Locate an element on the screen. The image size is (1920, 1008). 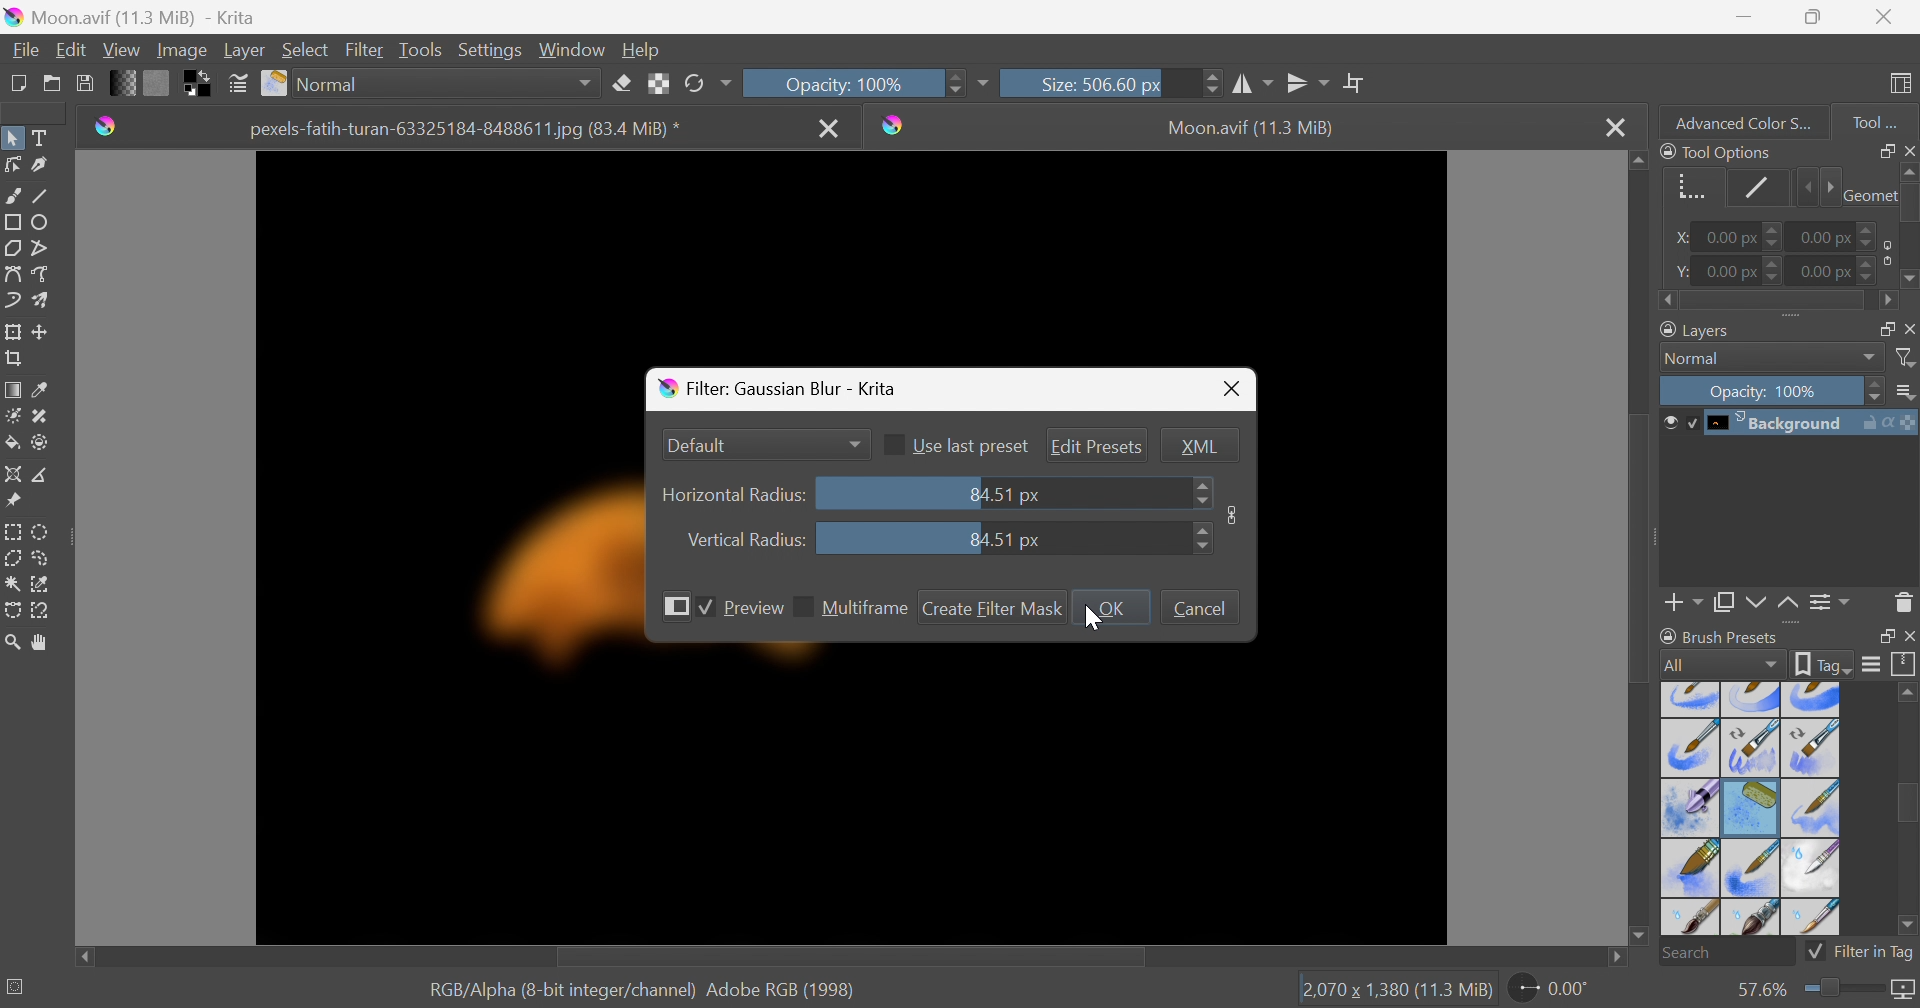
Opacity: 100% is located at coordinates (1769, 388).